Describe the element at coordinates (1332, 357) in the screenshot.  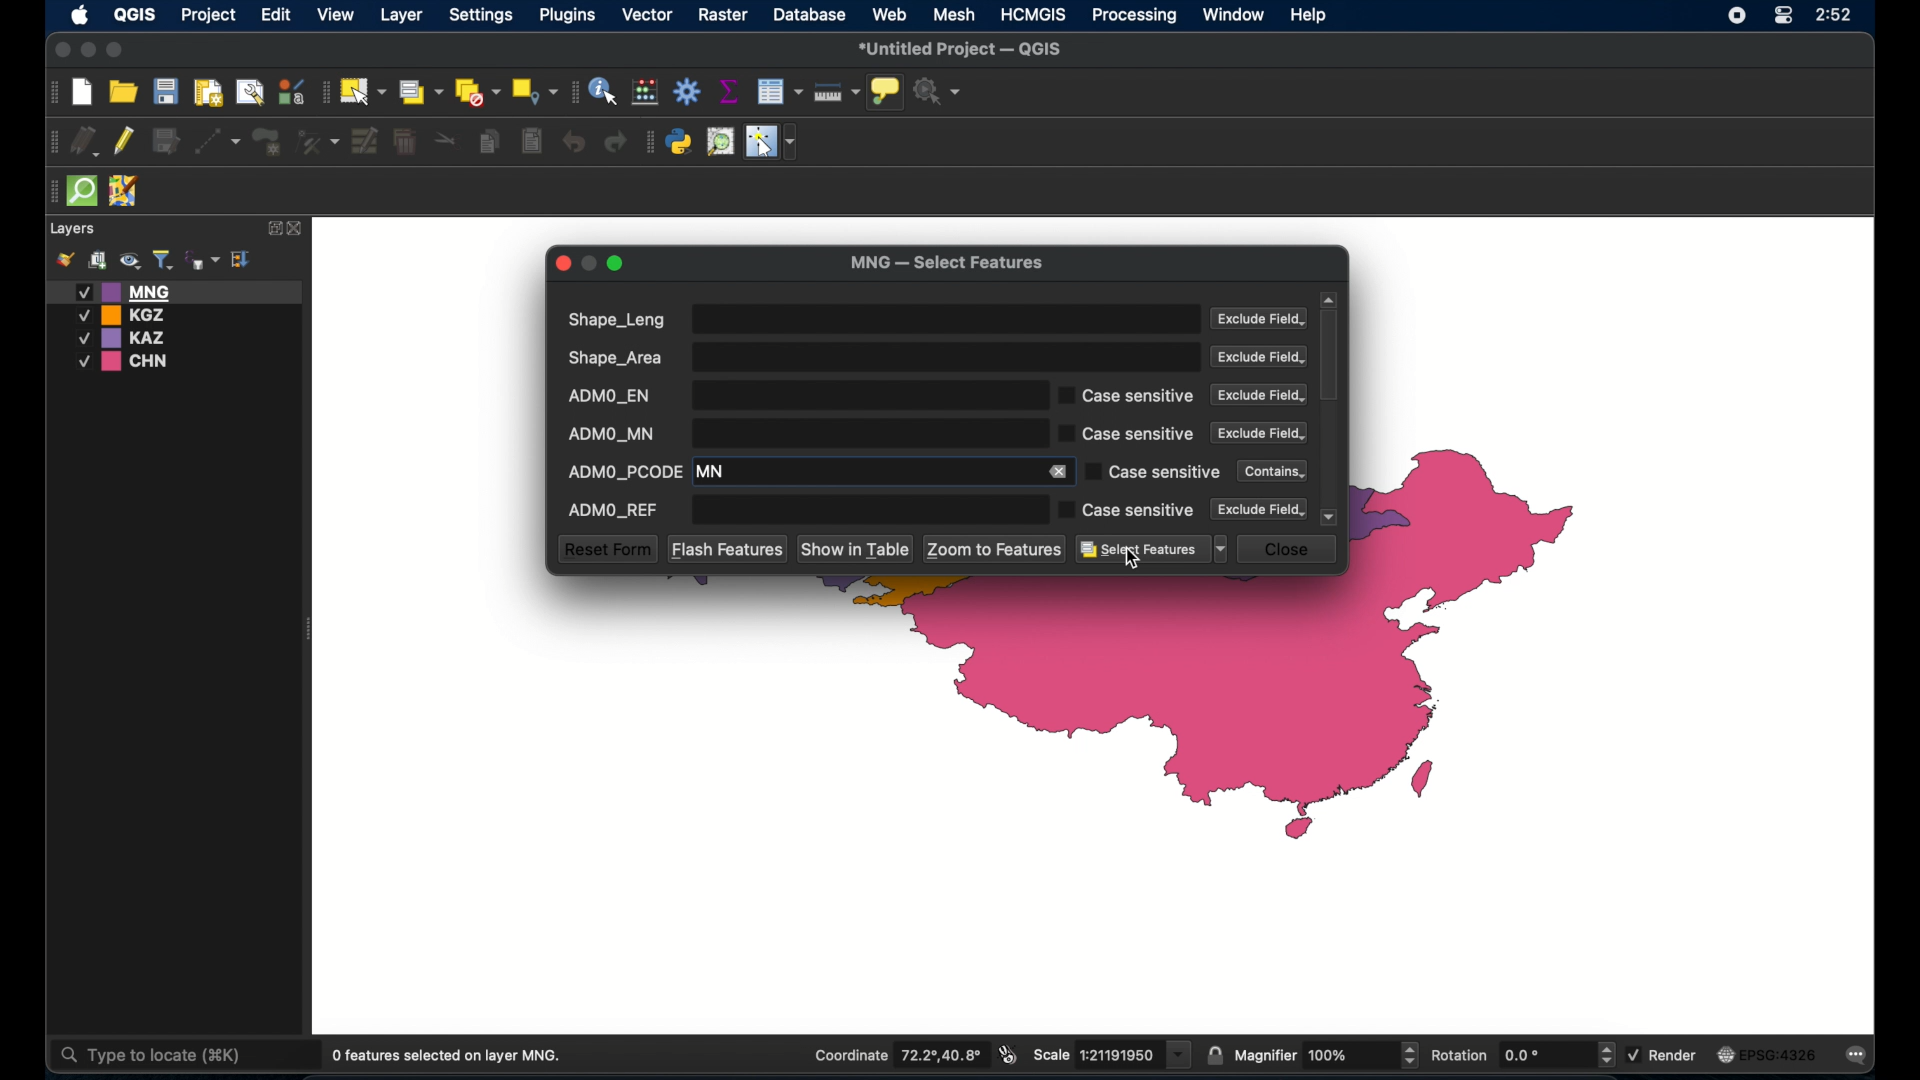
I see `scroll box` at that location.